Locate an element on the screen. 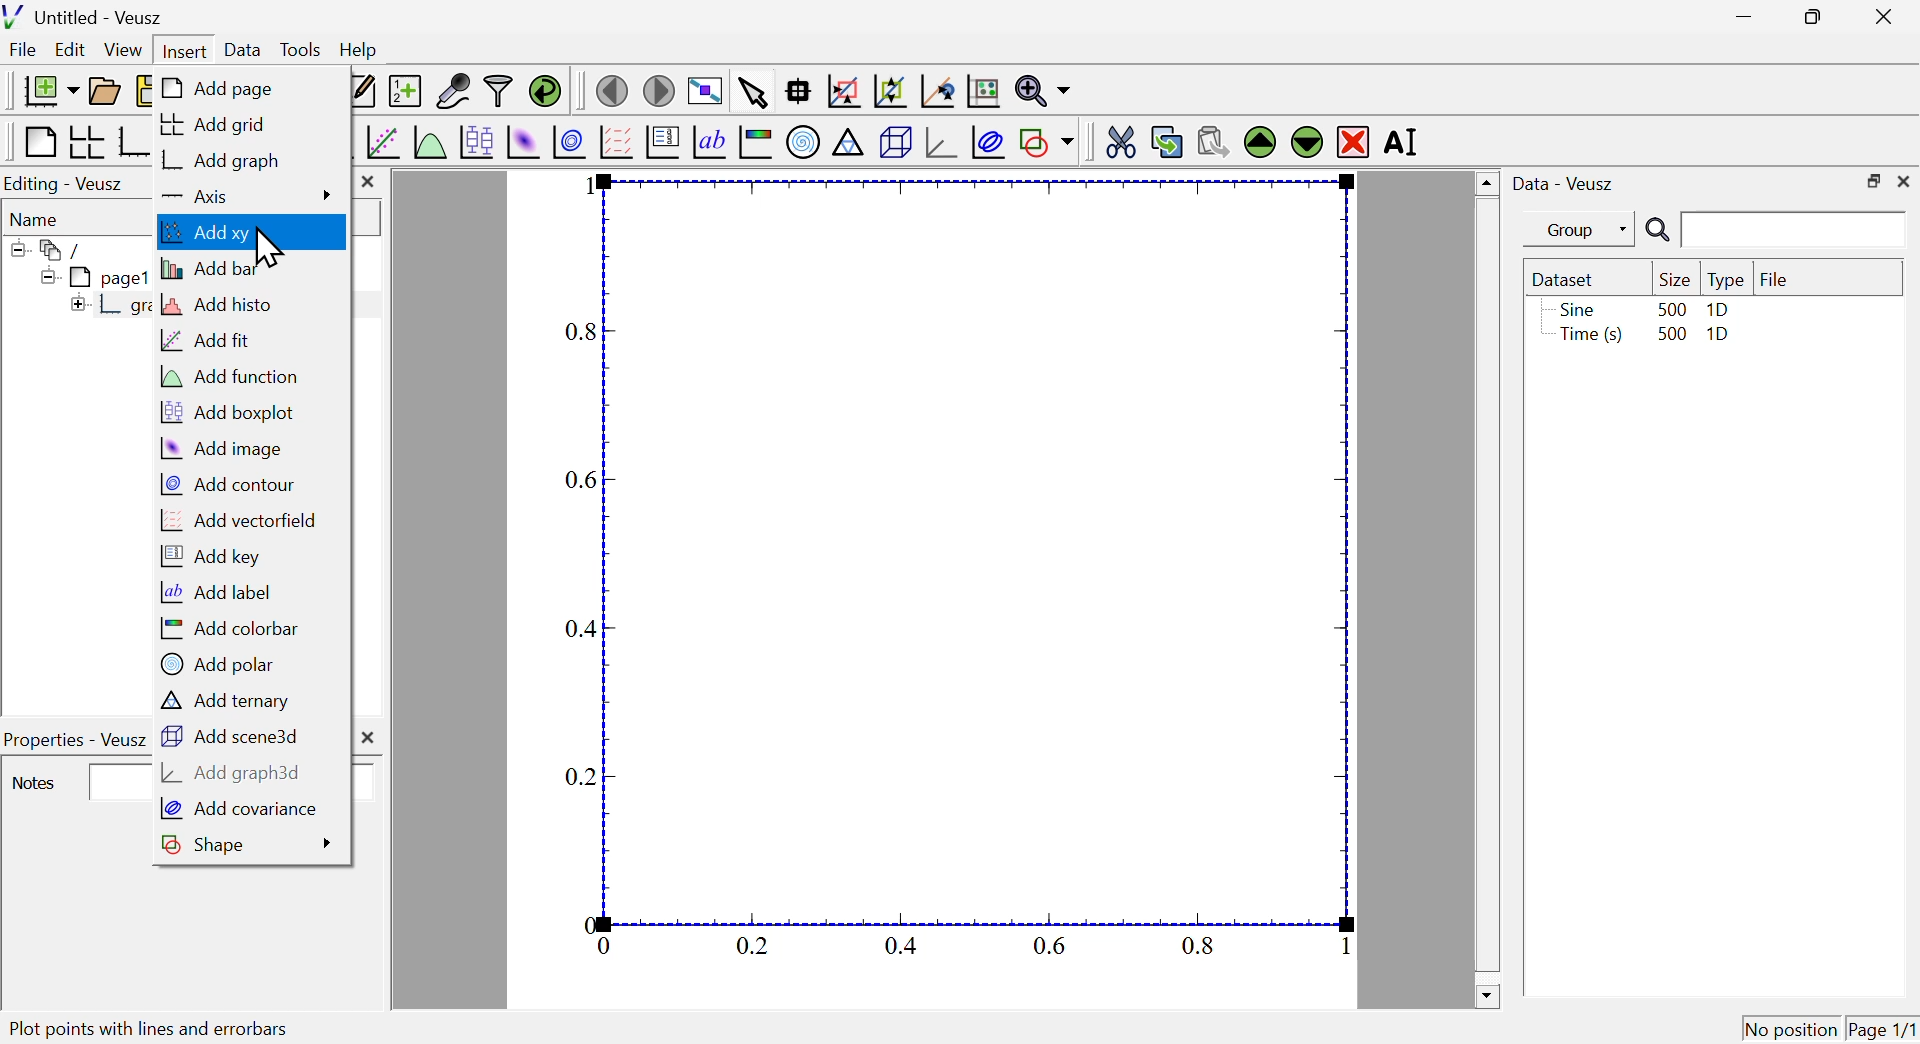 The image size is (1920, 1044). add covariance is located at coordinates (241, 811).